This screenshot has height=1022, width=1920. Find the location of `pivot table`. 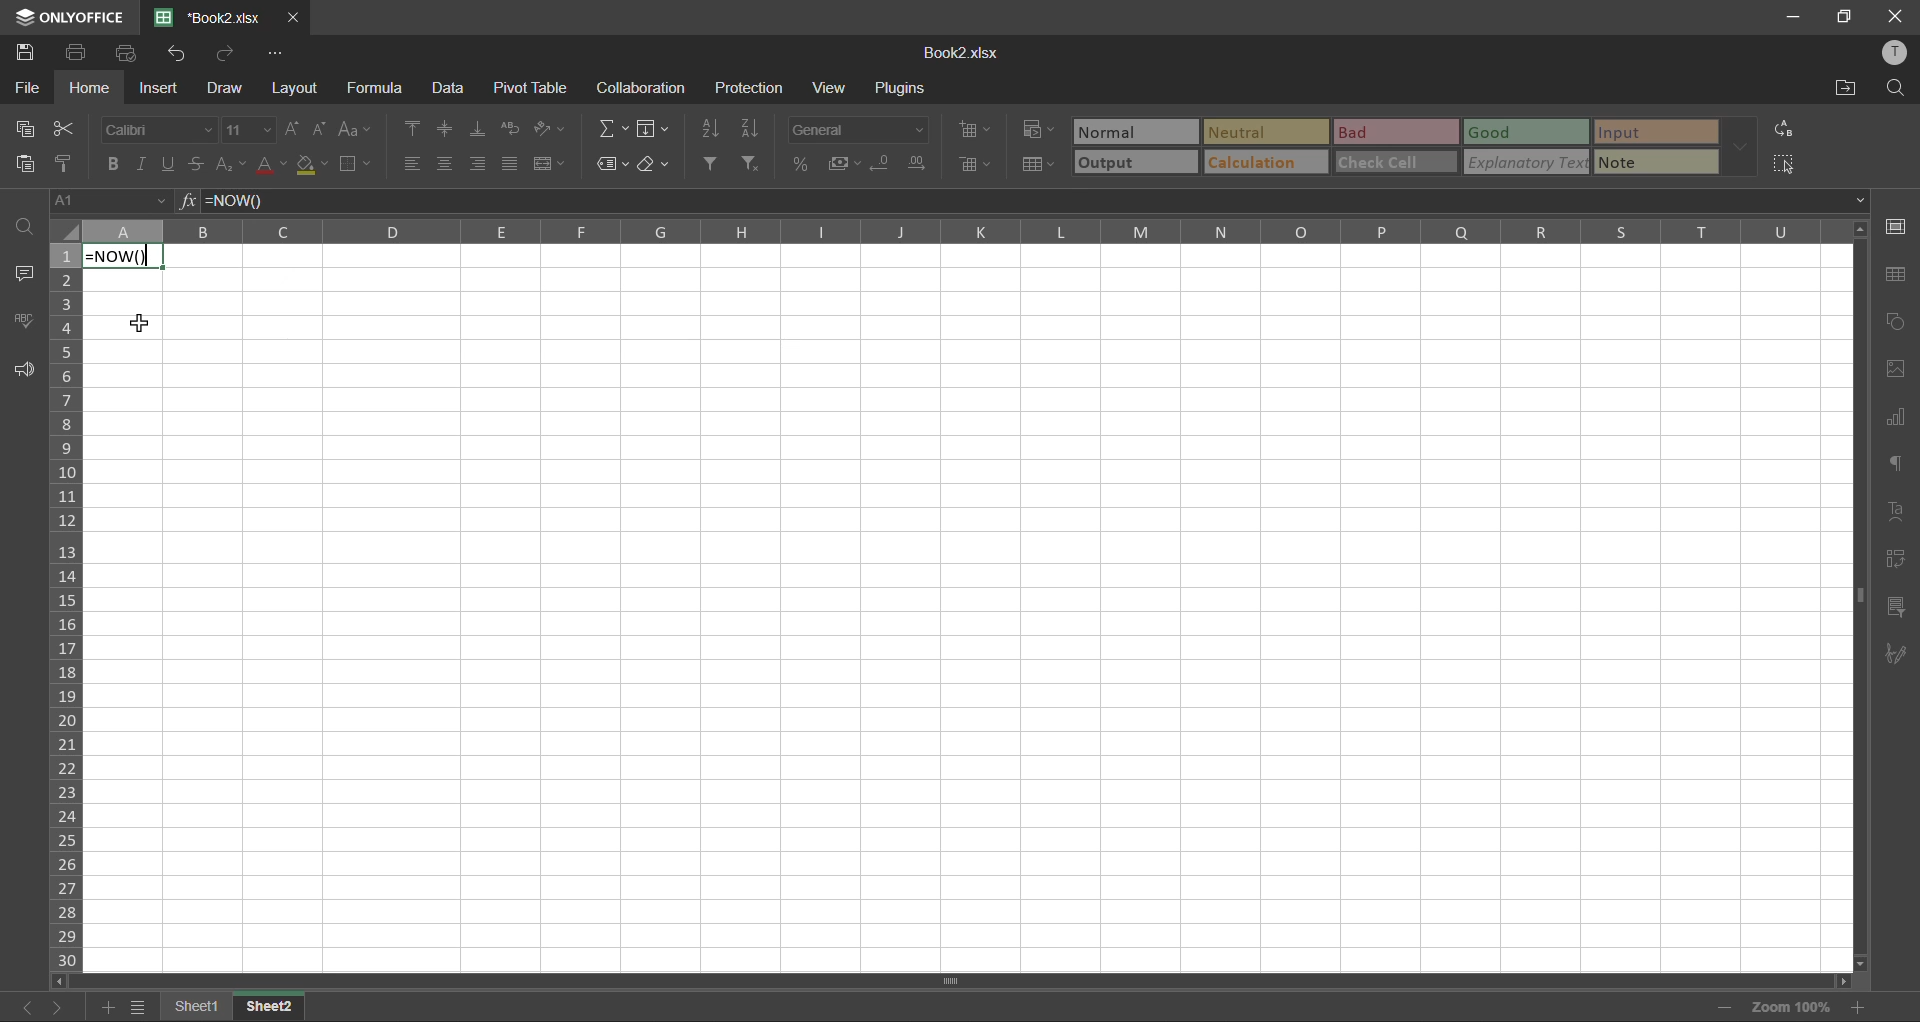

pivot table is located at coordinates (534, 88).